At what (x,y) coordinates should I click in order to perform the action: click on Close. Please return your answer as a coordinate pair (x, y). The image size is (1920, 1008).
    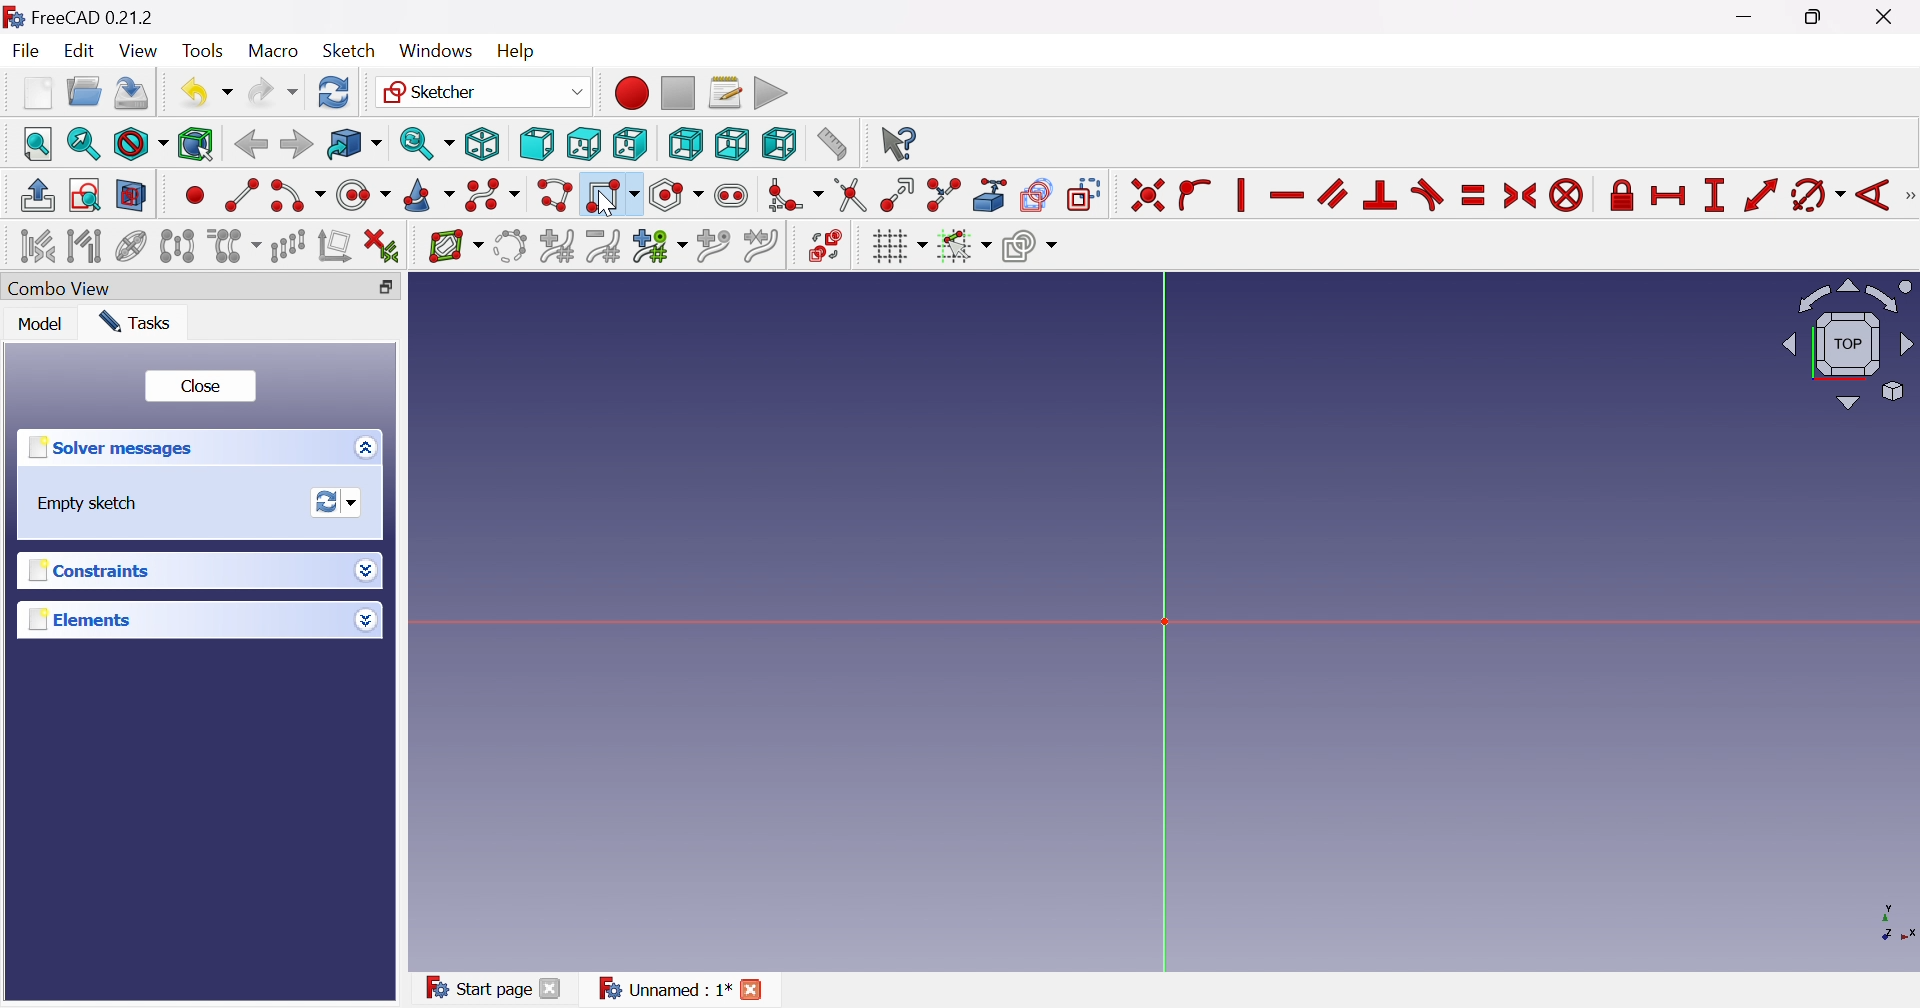
    Looking at the image, I should click on (203, 384).